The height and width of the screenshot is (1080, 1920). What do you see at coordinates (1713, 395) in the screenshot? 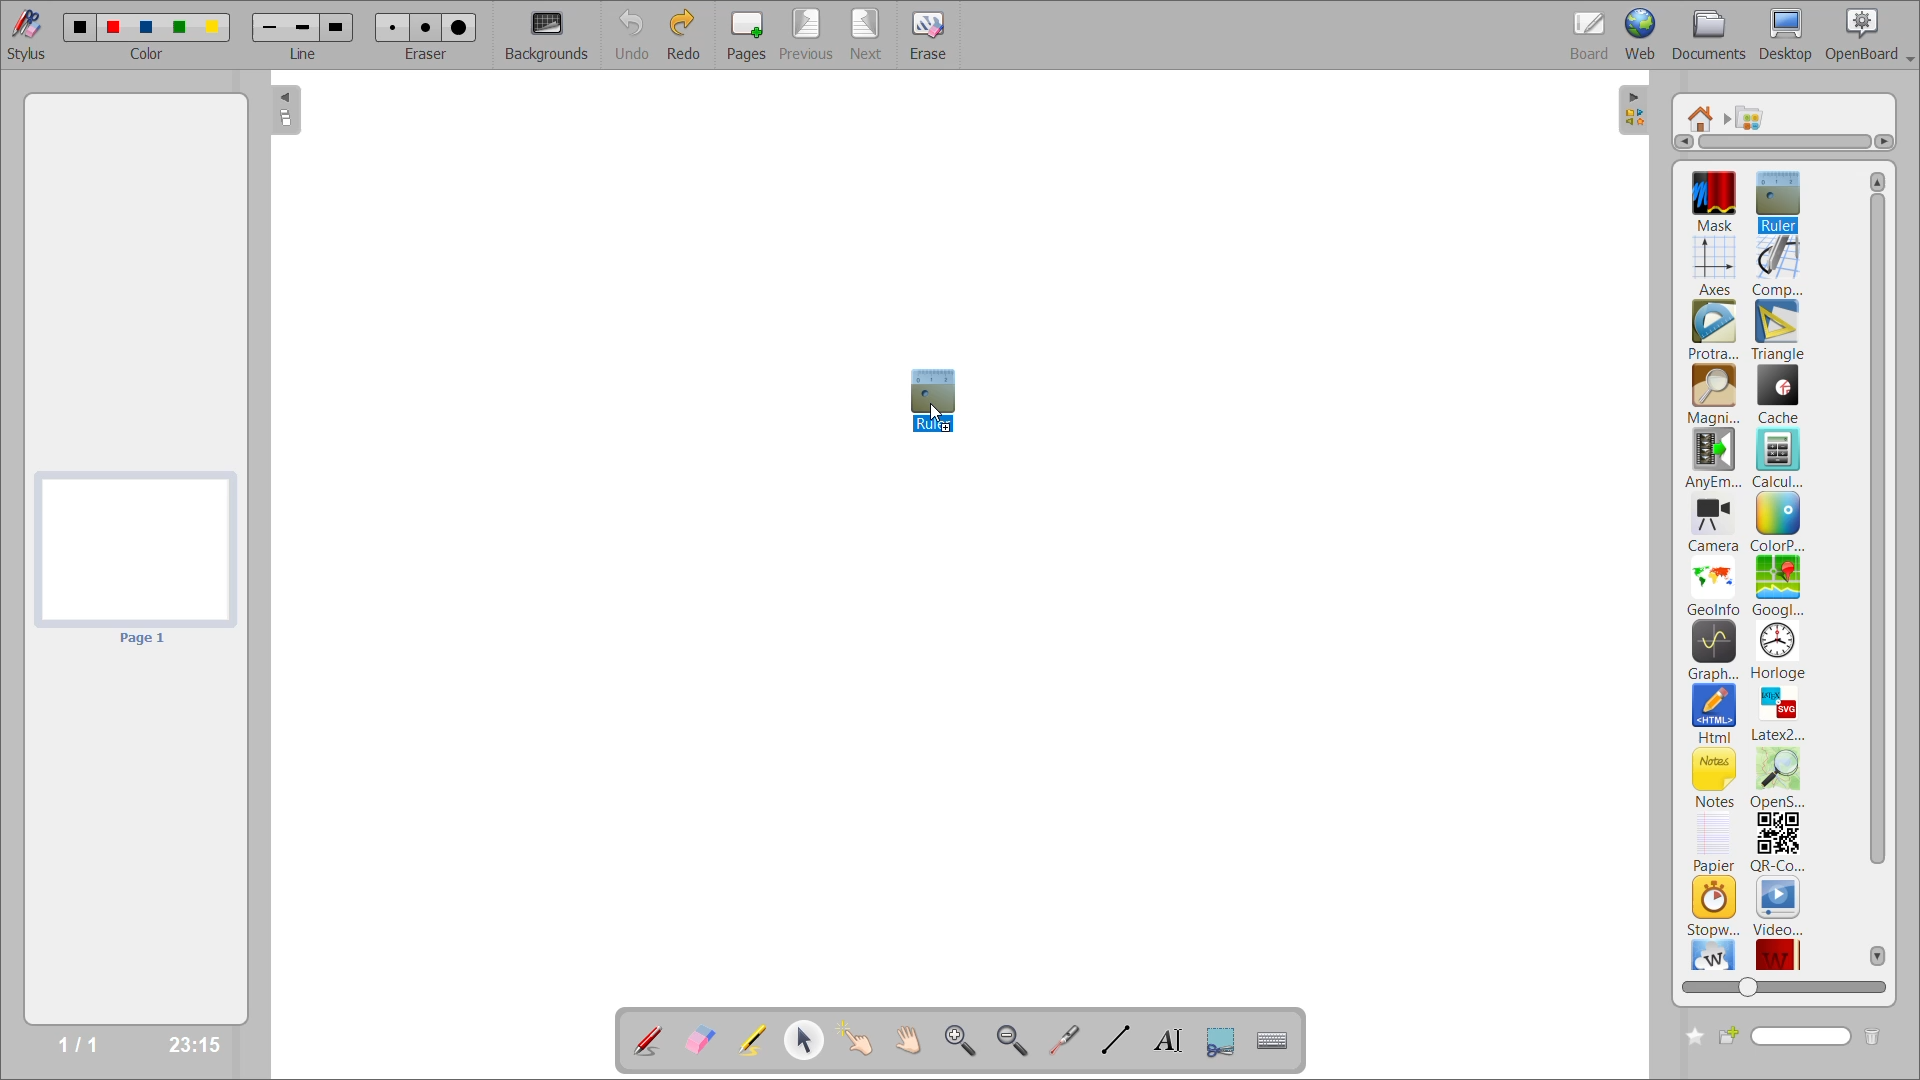
I see `magnifier` at bounding box center [1713, 395].